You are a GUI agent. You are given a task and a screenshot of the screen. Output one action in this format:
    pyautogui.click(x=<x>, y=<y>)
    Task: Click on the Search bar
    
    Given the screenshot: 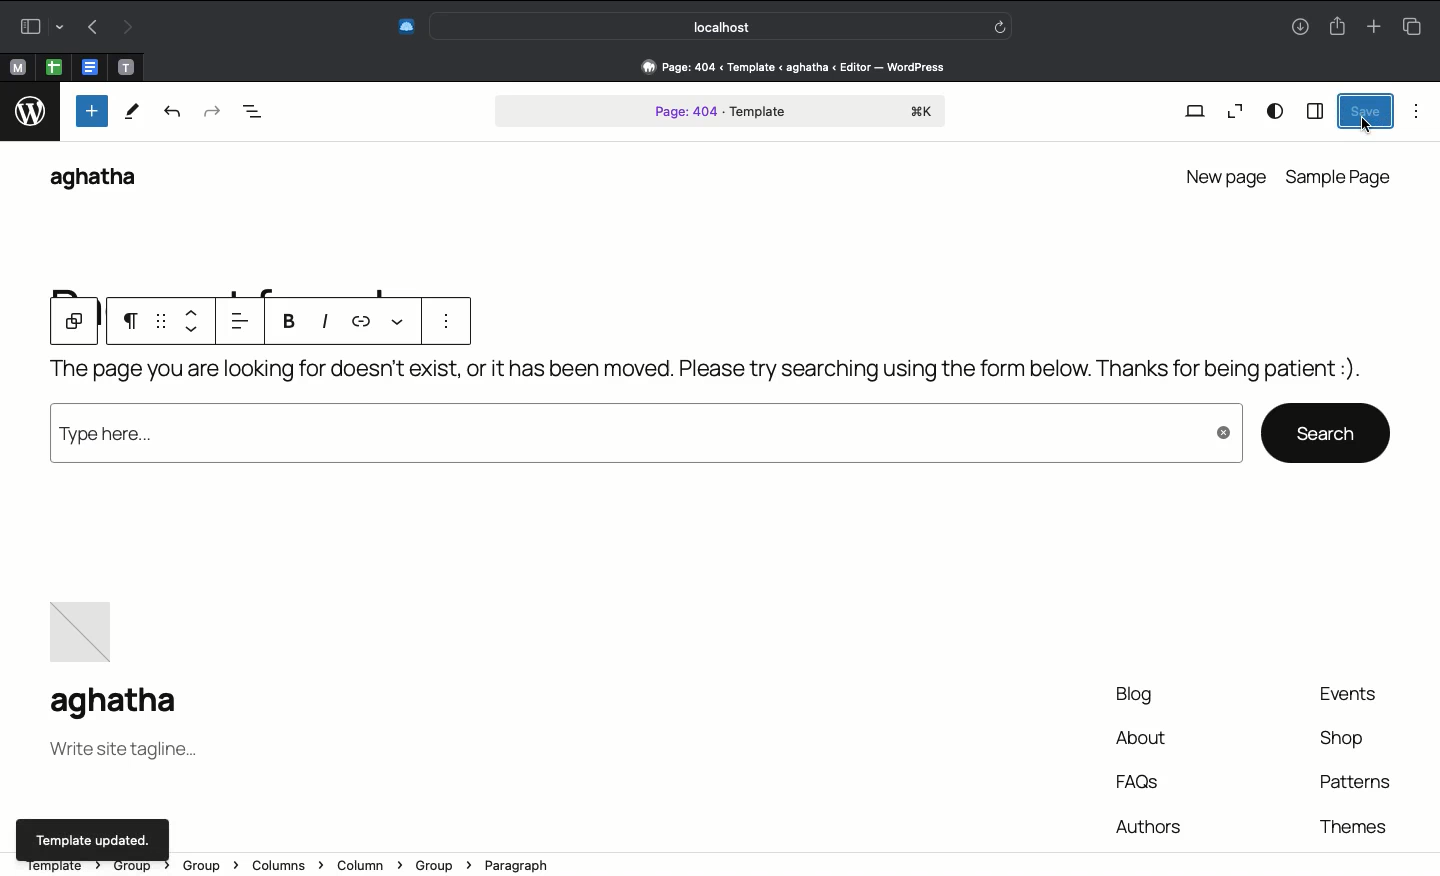 What is the action you would take?
    pyautogui.click(x=723, y=25)
    